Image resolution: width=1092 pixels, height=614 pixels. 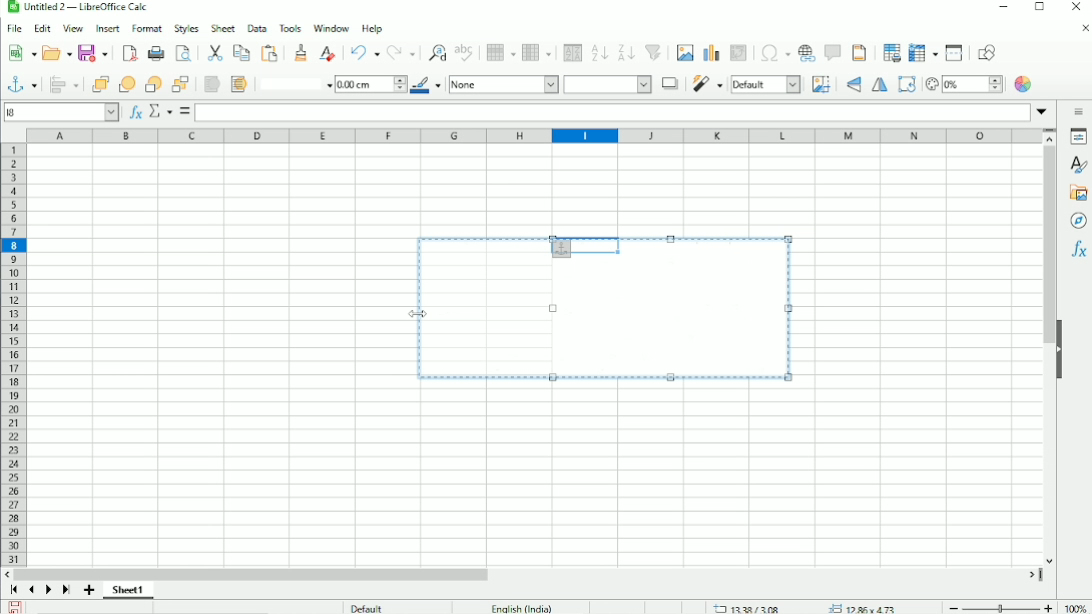 What do you see at coordinates (55, 52) in the screenshot?
I see `Open` at bounding box center [55, 52].